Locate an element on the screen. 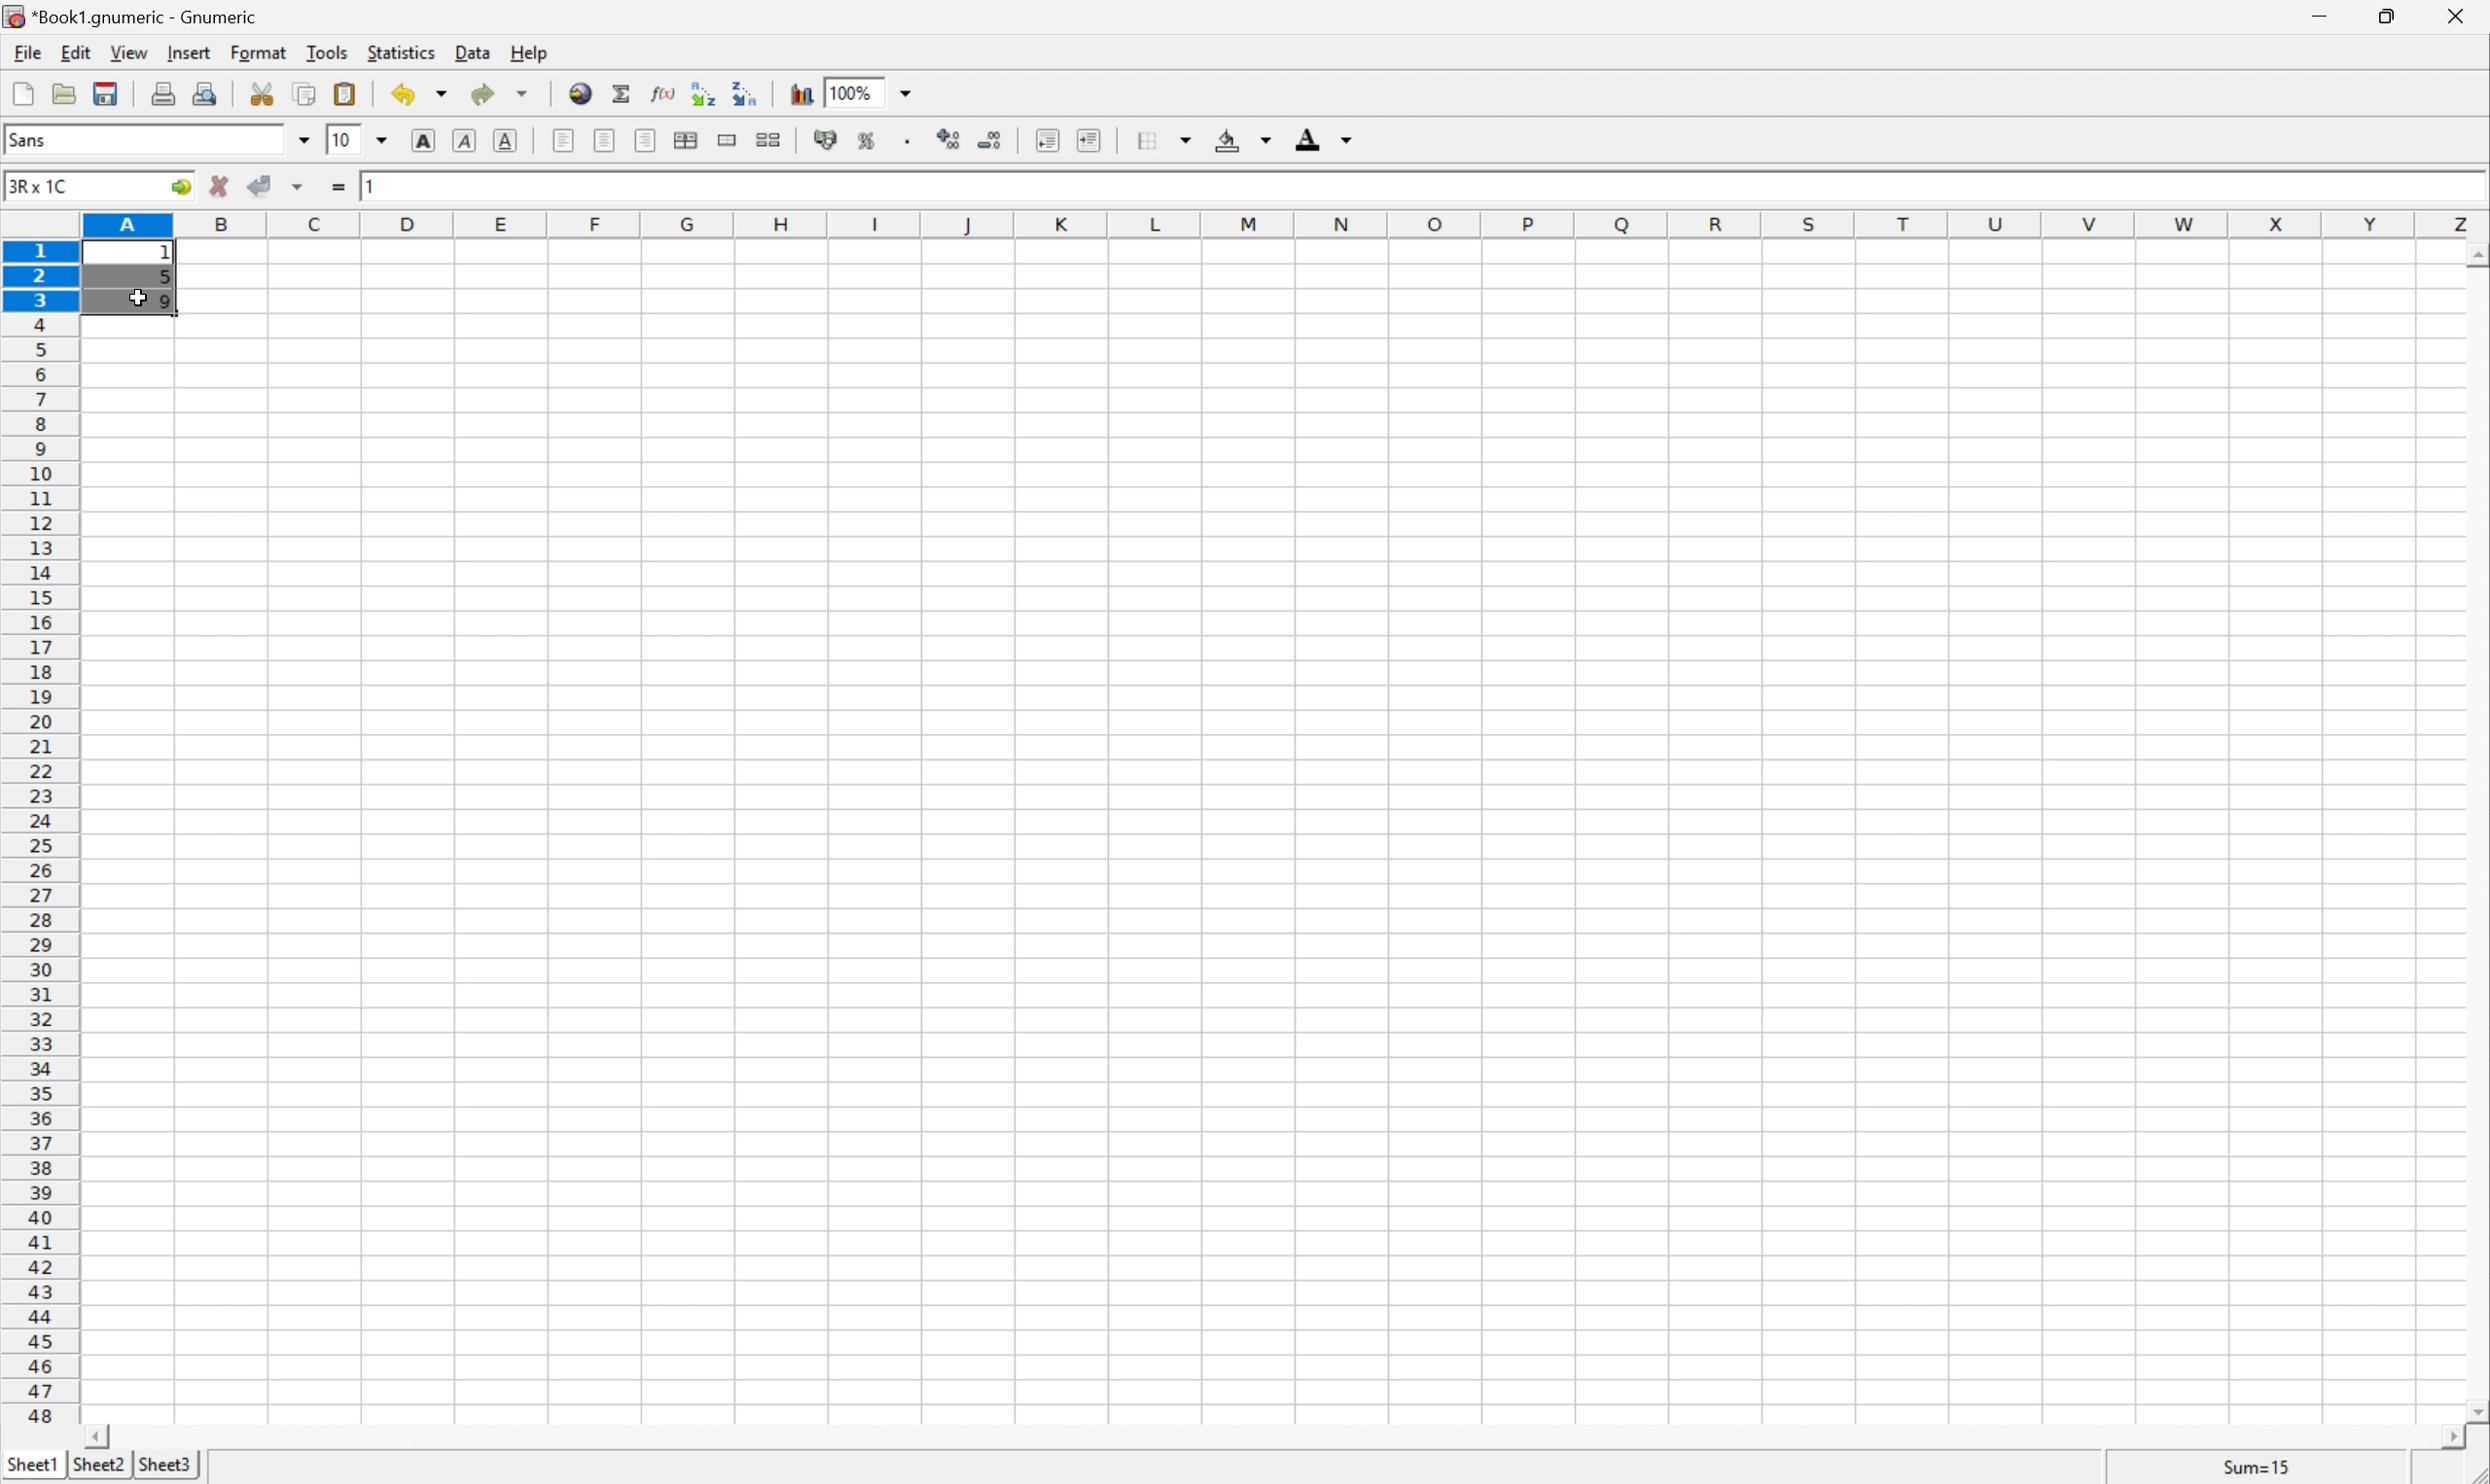 The height and width of the screenshot is (1484, 2490). Set the format of the selected cells to include a thousands separator is located at coordinates (911, 141).